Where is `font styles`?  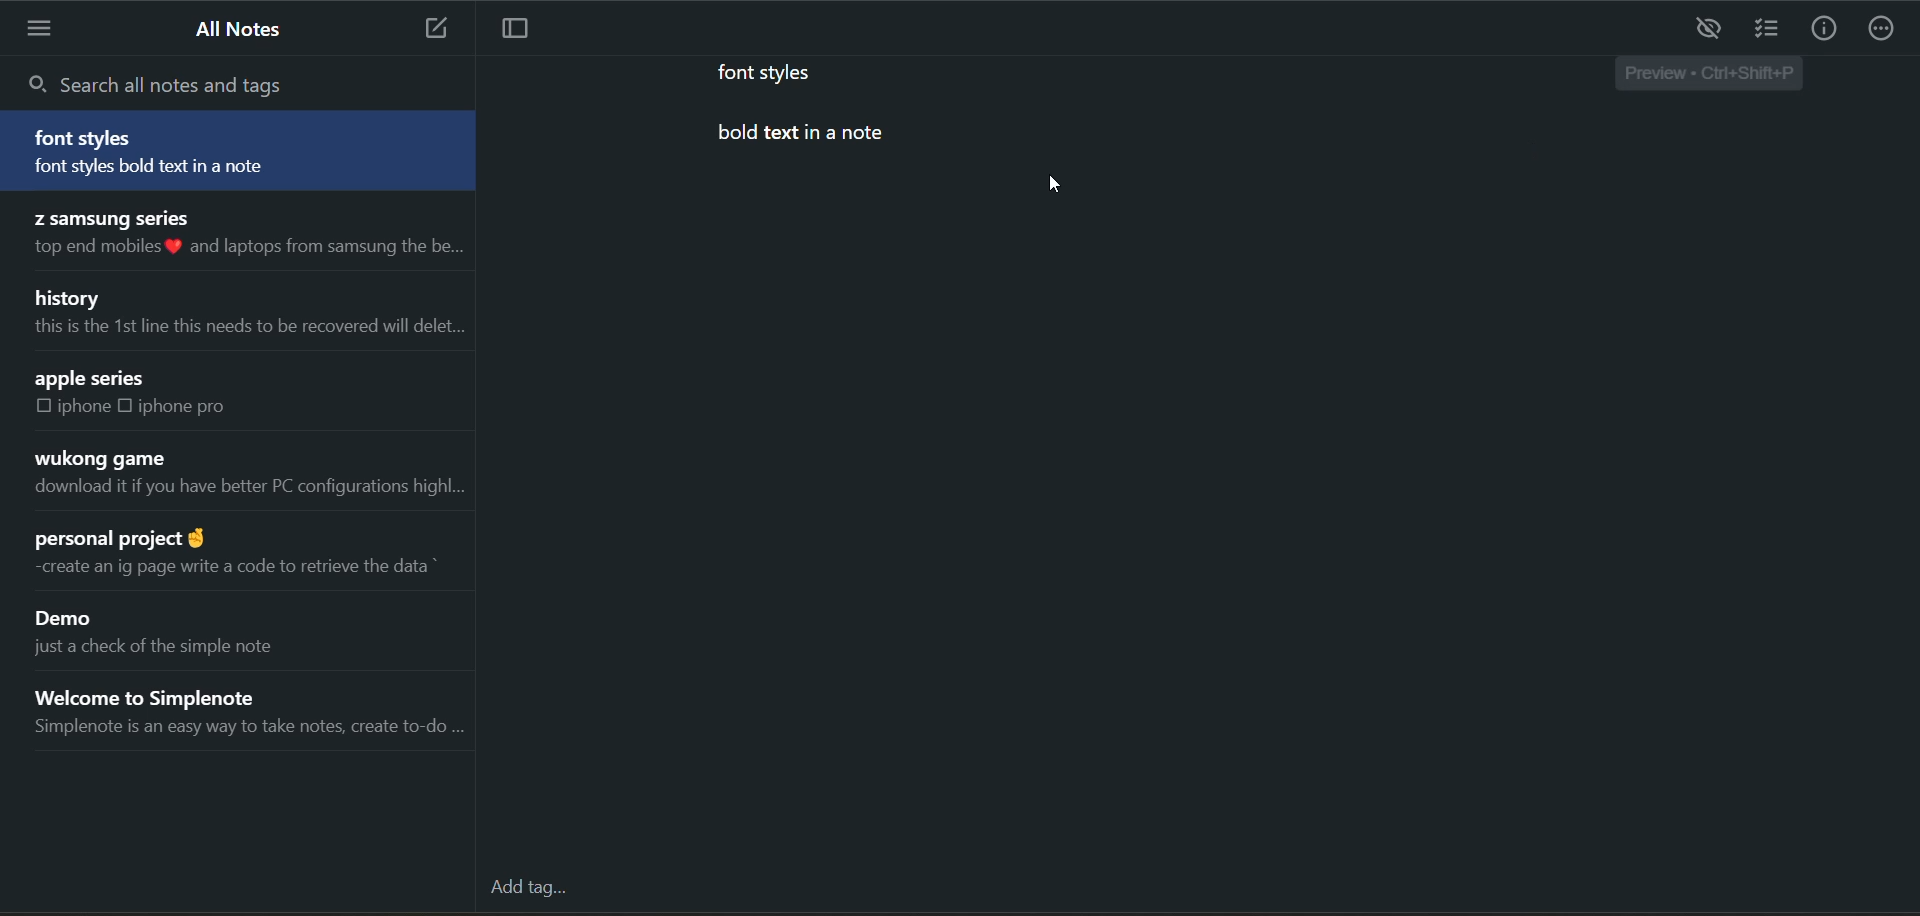 font styles is located at coordinates (88, 138).